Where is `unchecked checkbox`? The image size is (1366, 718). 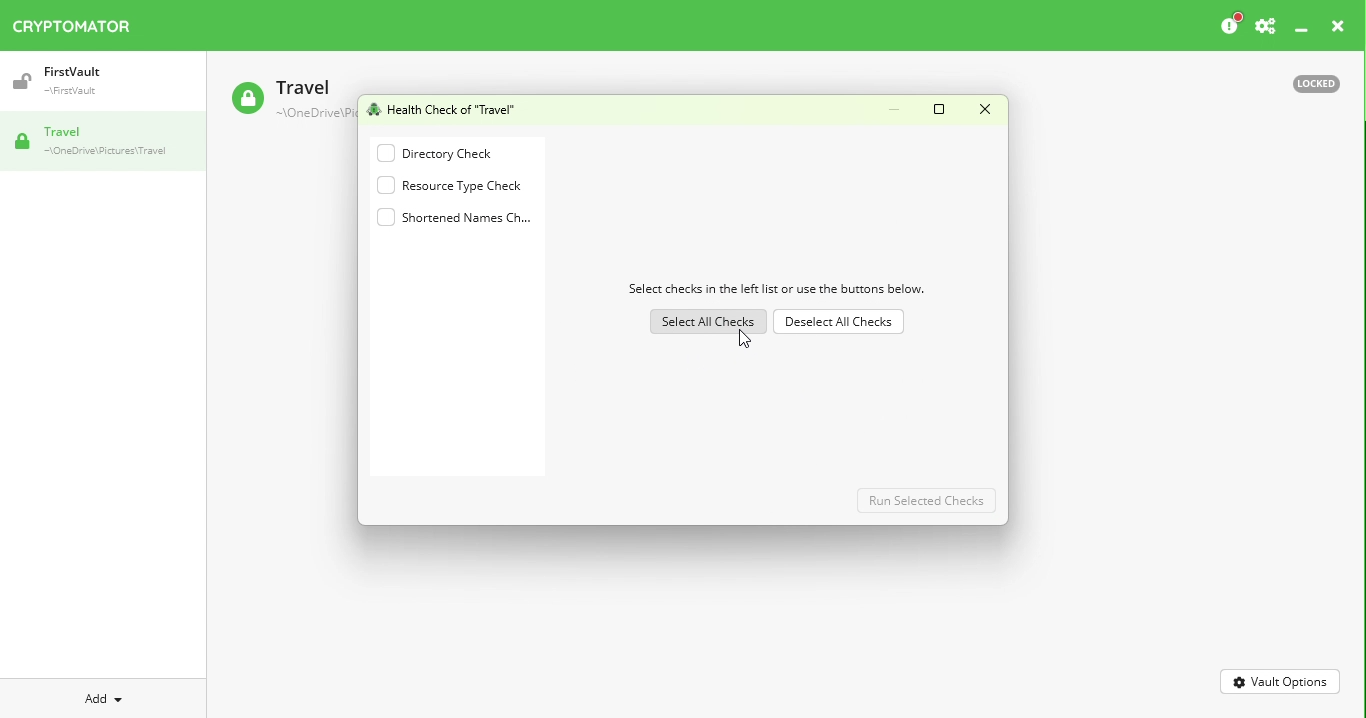 unchecked checkbox is located at coordinates (385, 217).